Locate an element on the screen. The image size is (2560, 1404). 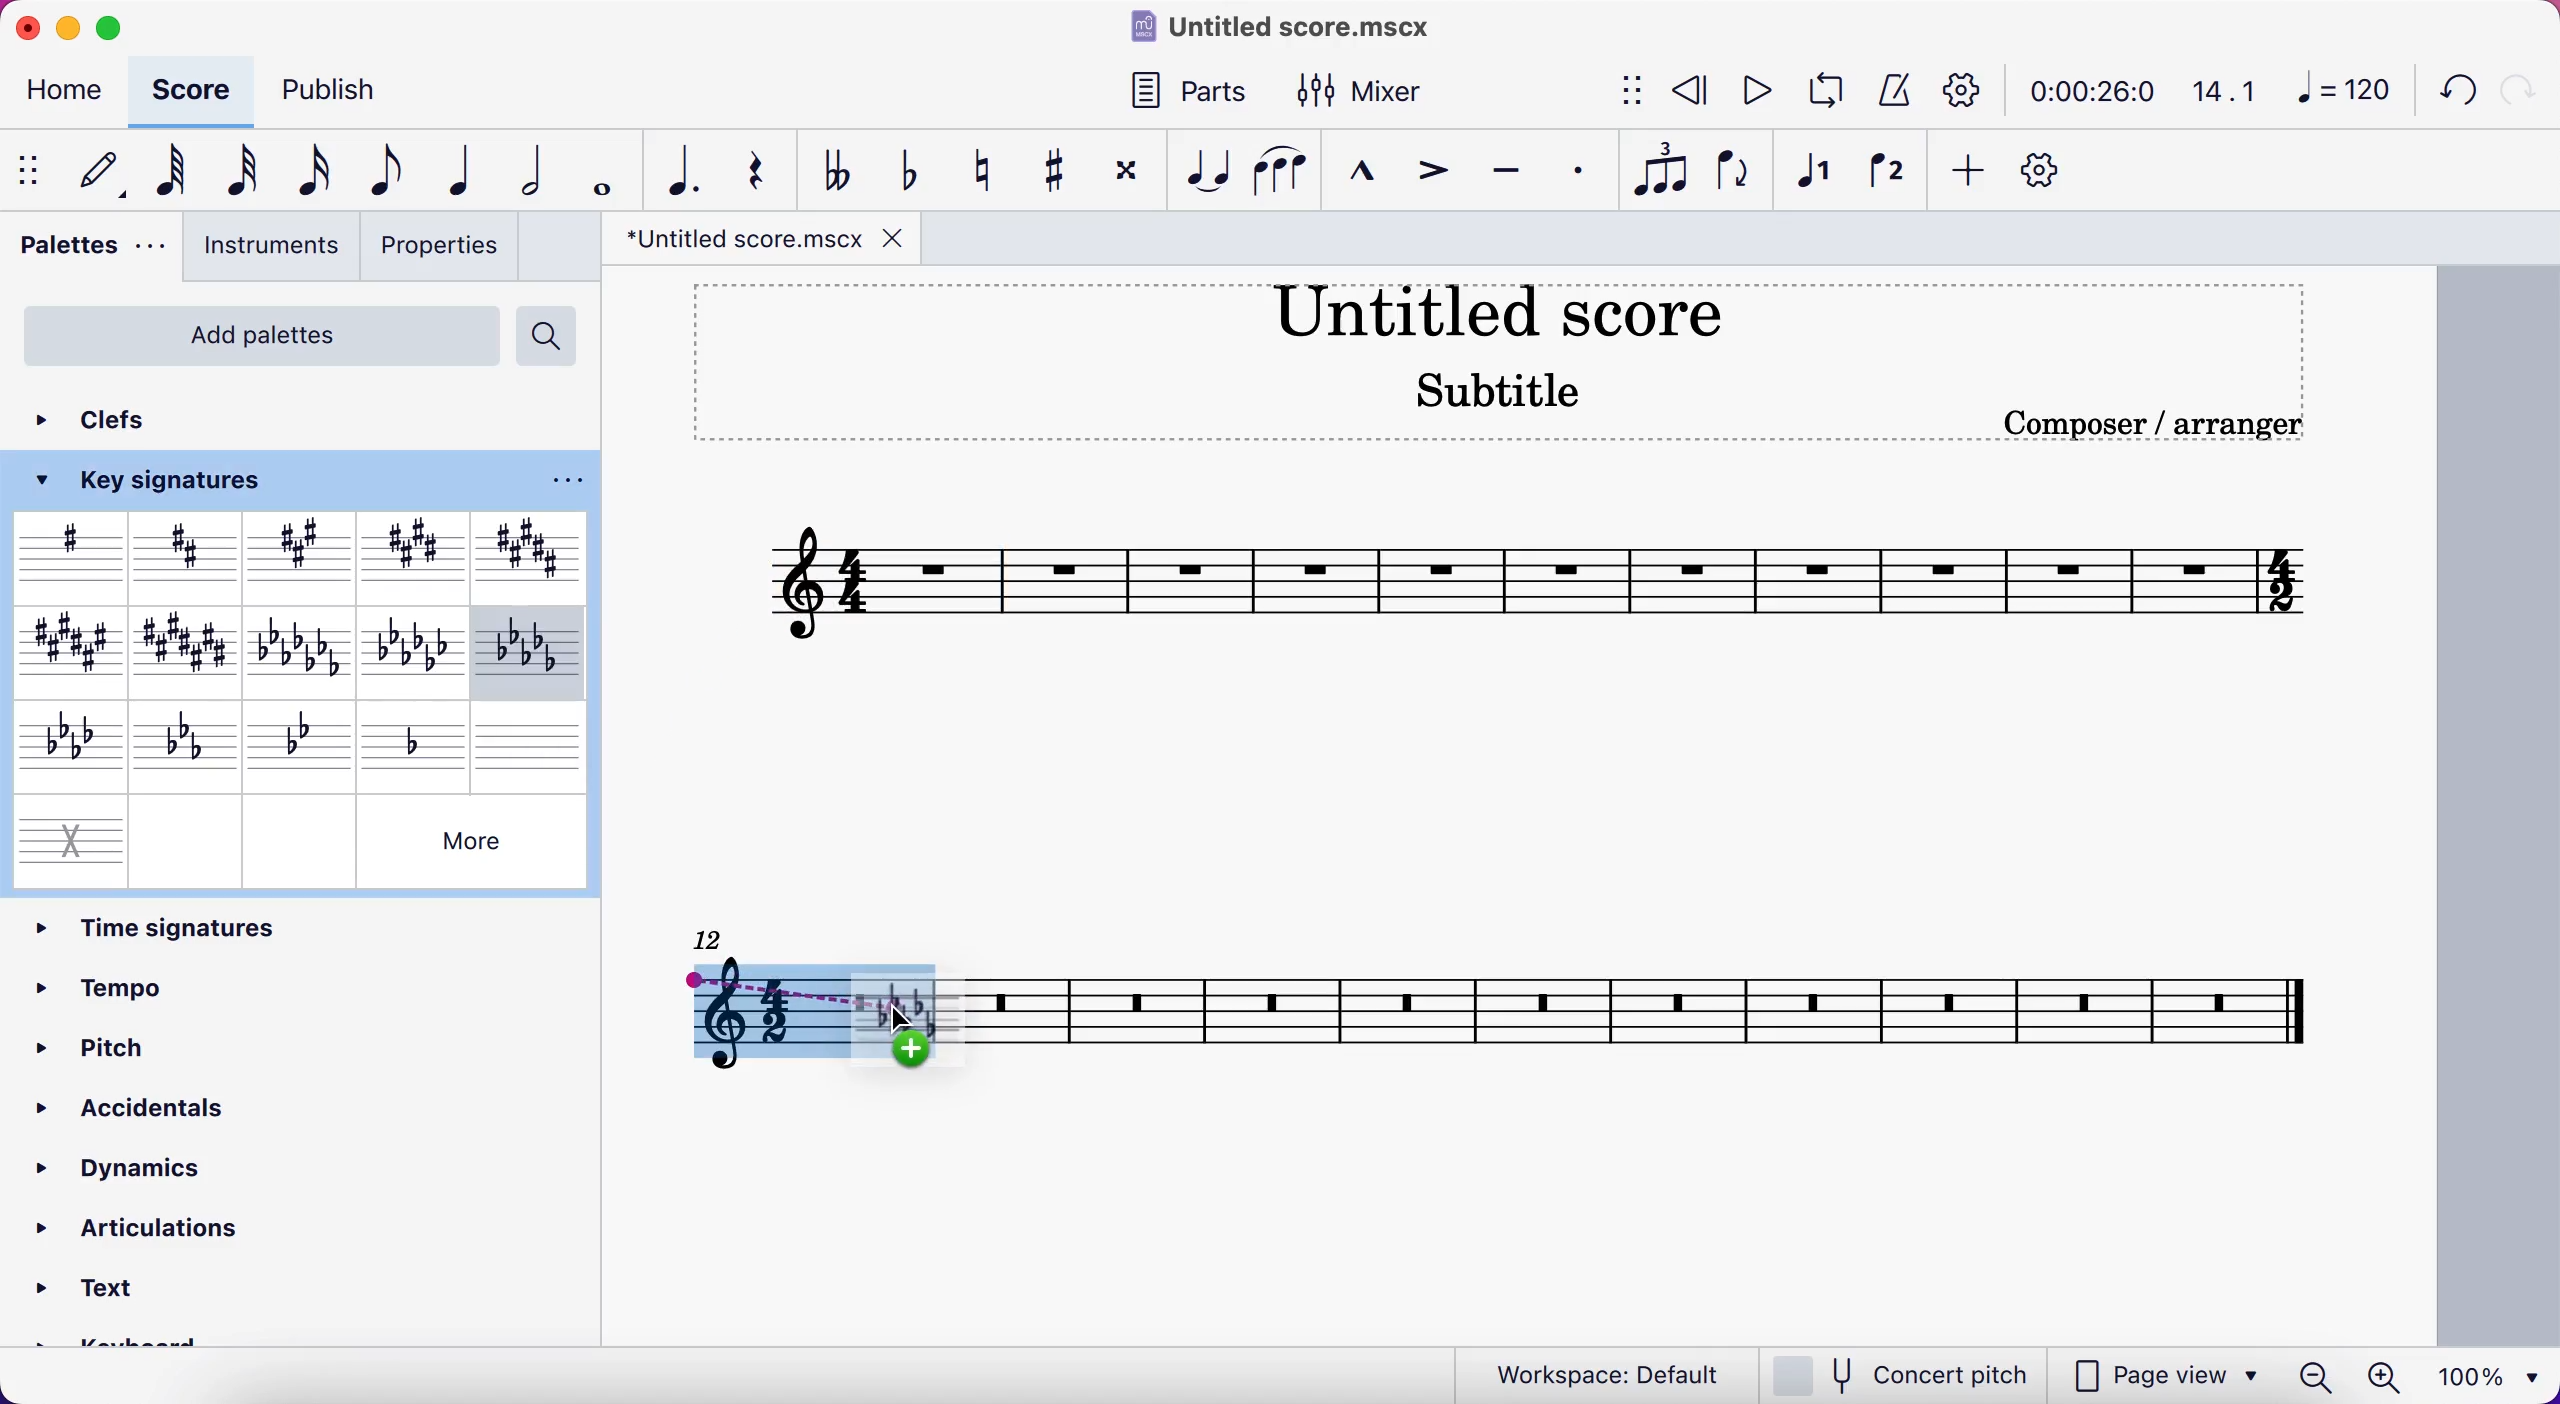
instruments is located at coordinates (270, 252).